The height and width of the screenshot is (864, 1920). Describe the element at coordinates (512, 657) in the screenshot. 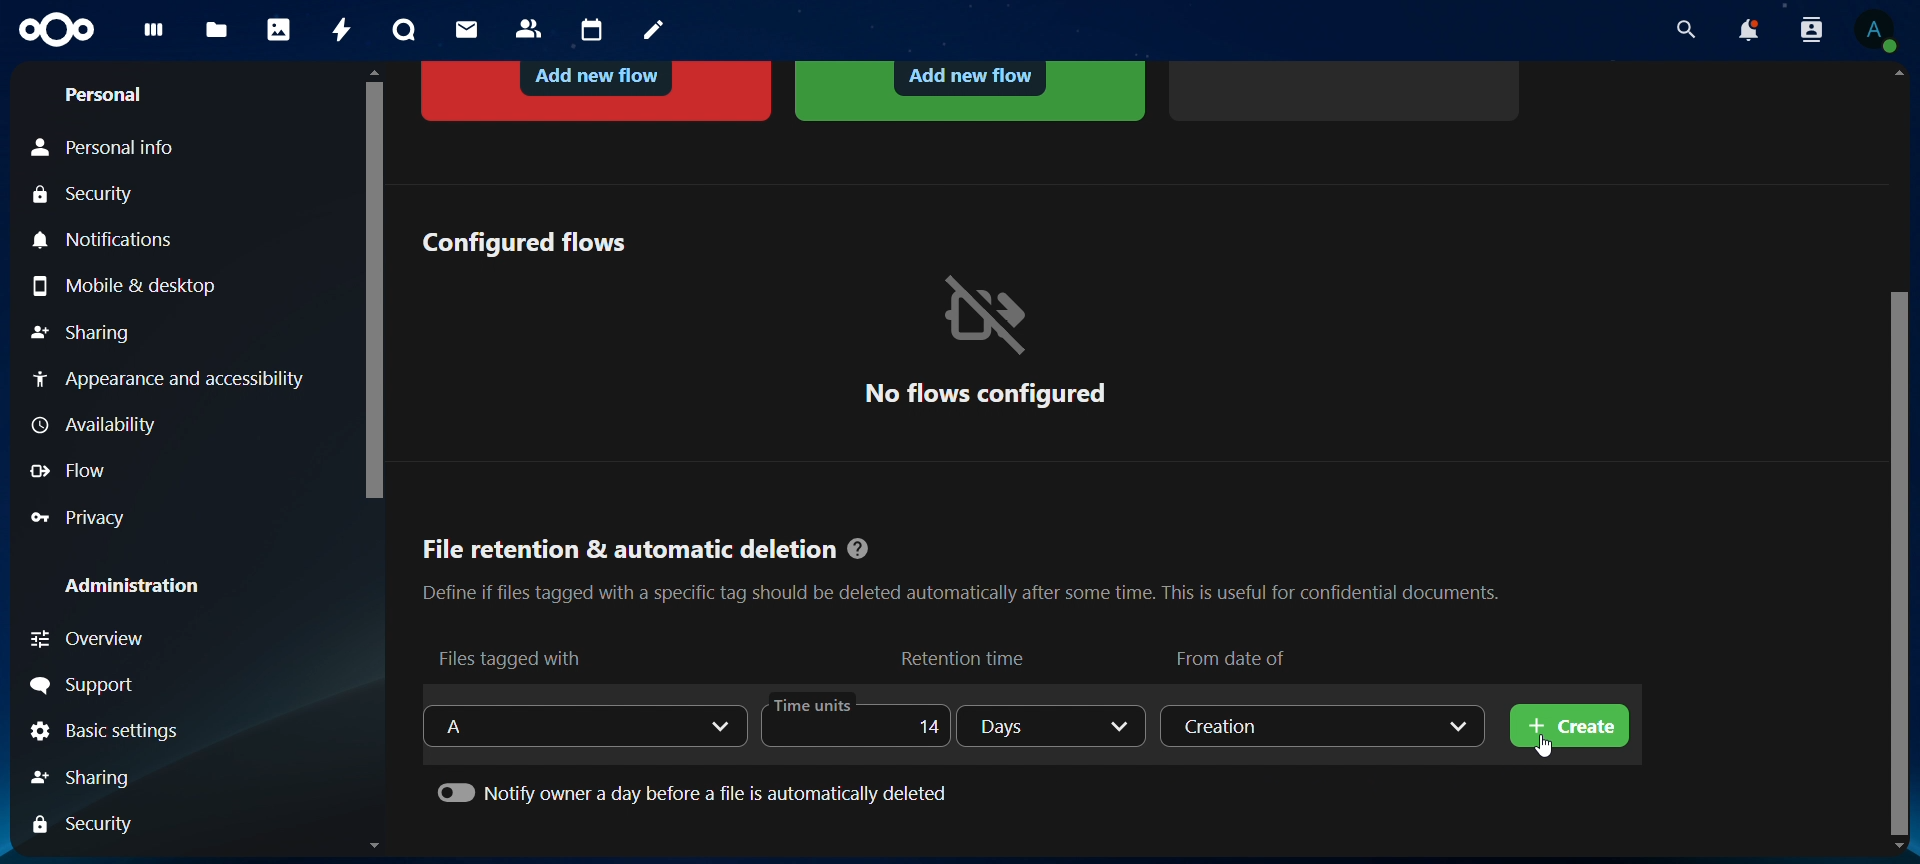

I see `files tagged with` at that location.